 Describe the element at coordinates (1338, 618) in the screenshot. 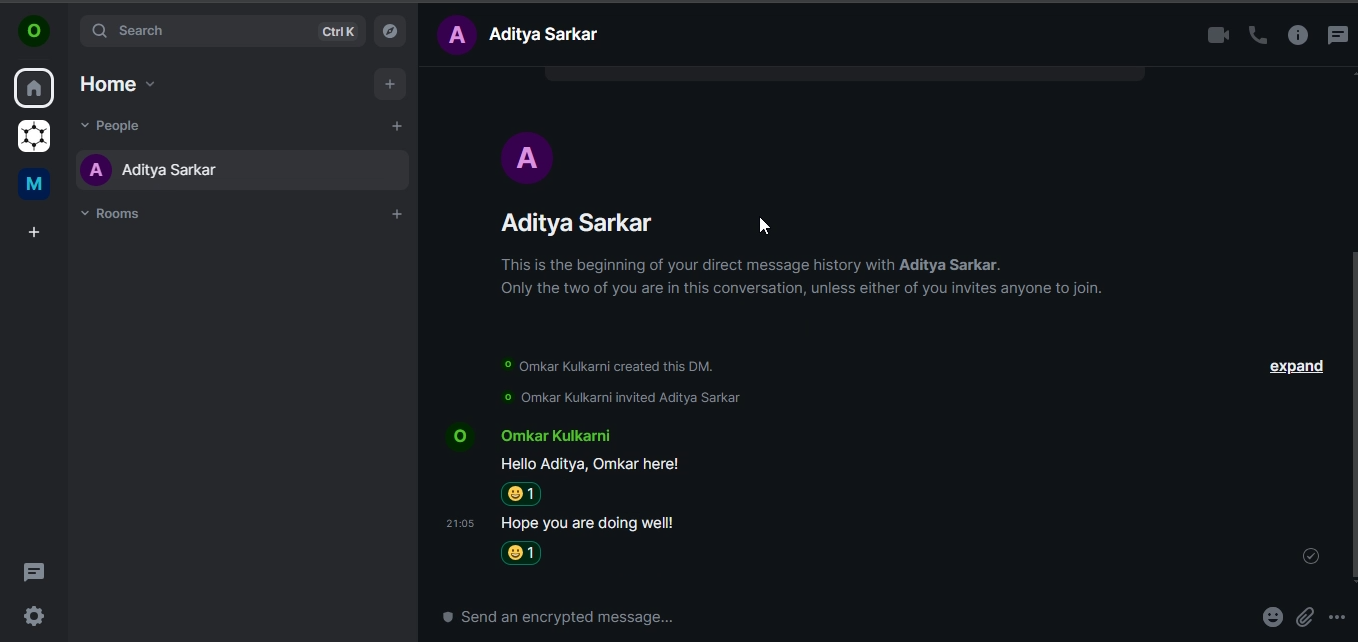

I see `more options` at that location.